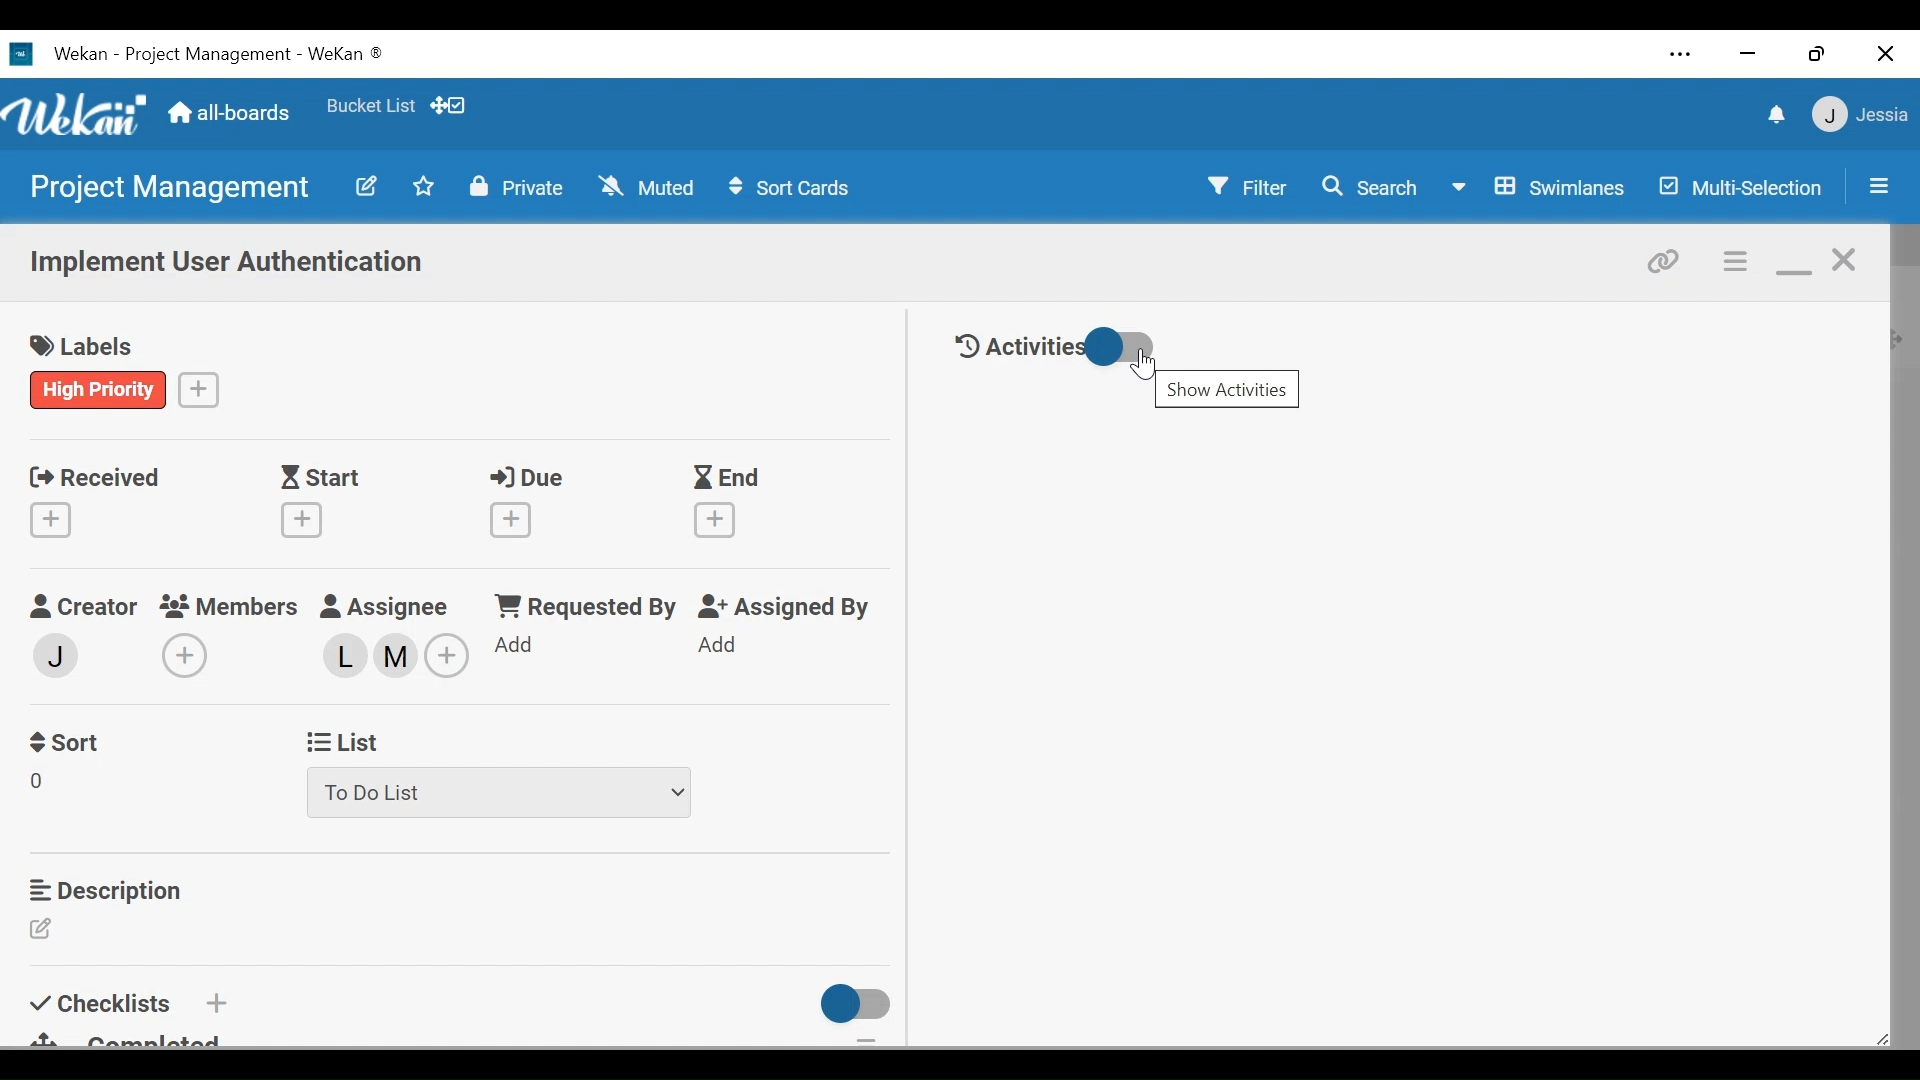 The height and width of the screenshot is (1080, 1920). Describe the element at coordinates (1736, 261) in the screenshot. I see `c` at that location.